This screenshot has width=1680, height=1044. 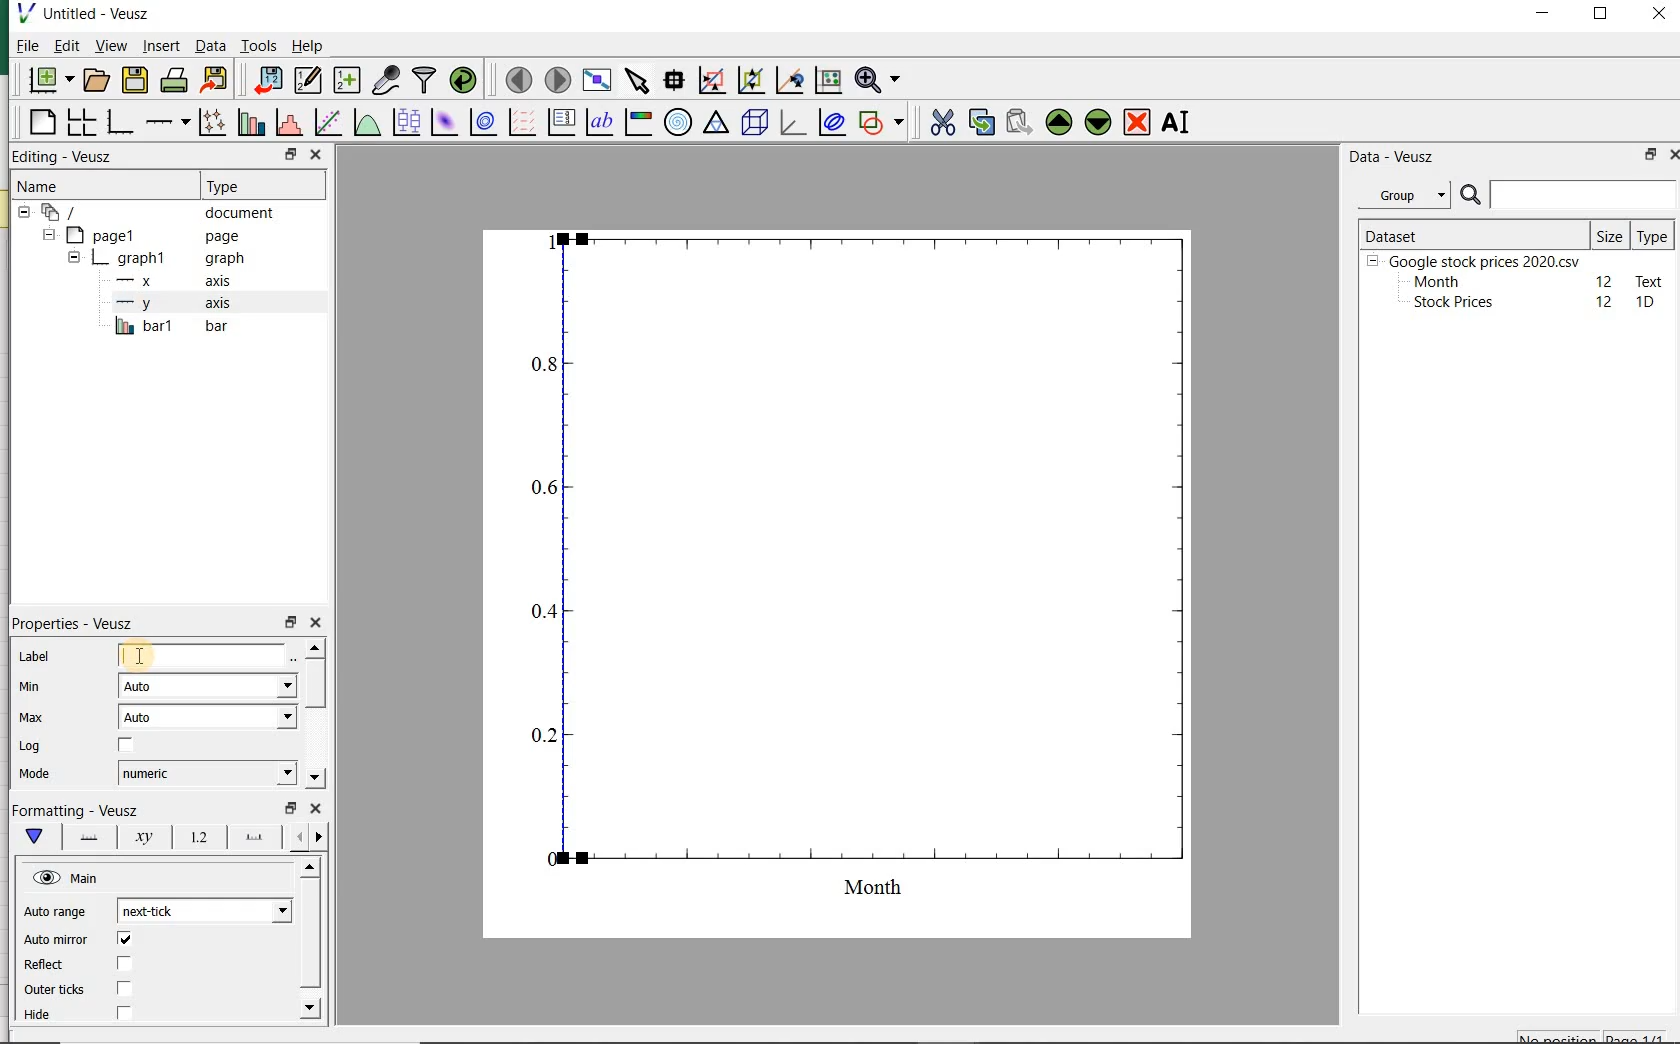 I want to click on Group datasets with property given, so click(x=1398, y=195).